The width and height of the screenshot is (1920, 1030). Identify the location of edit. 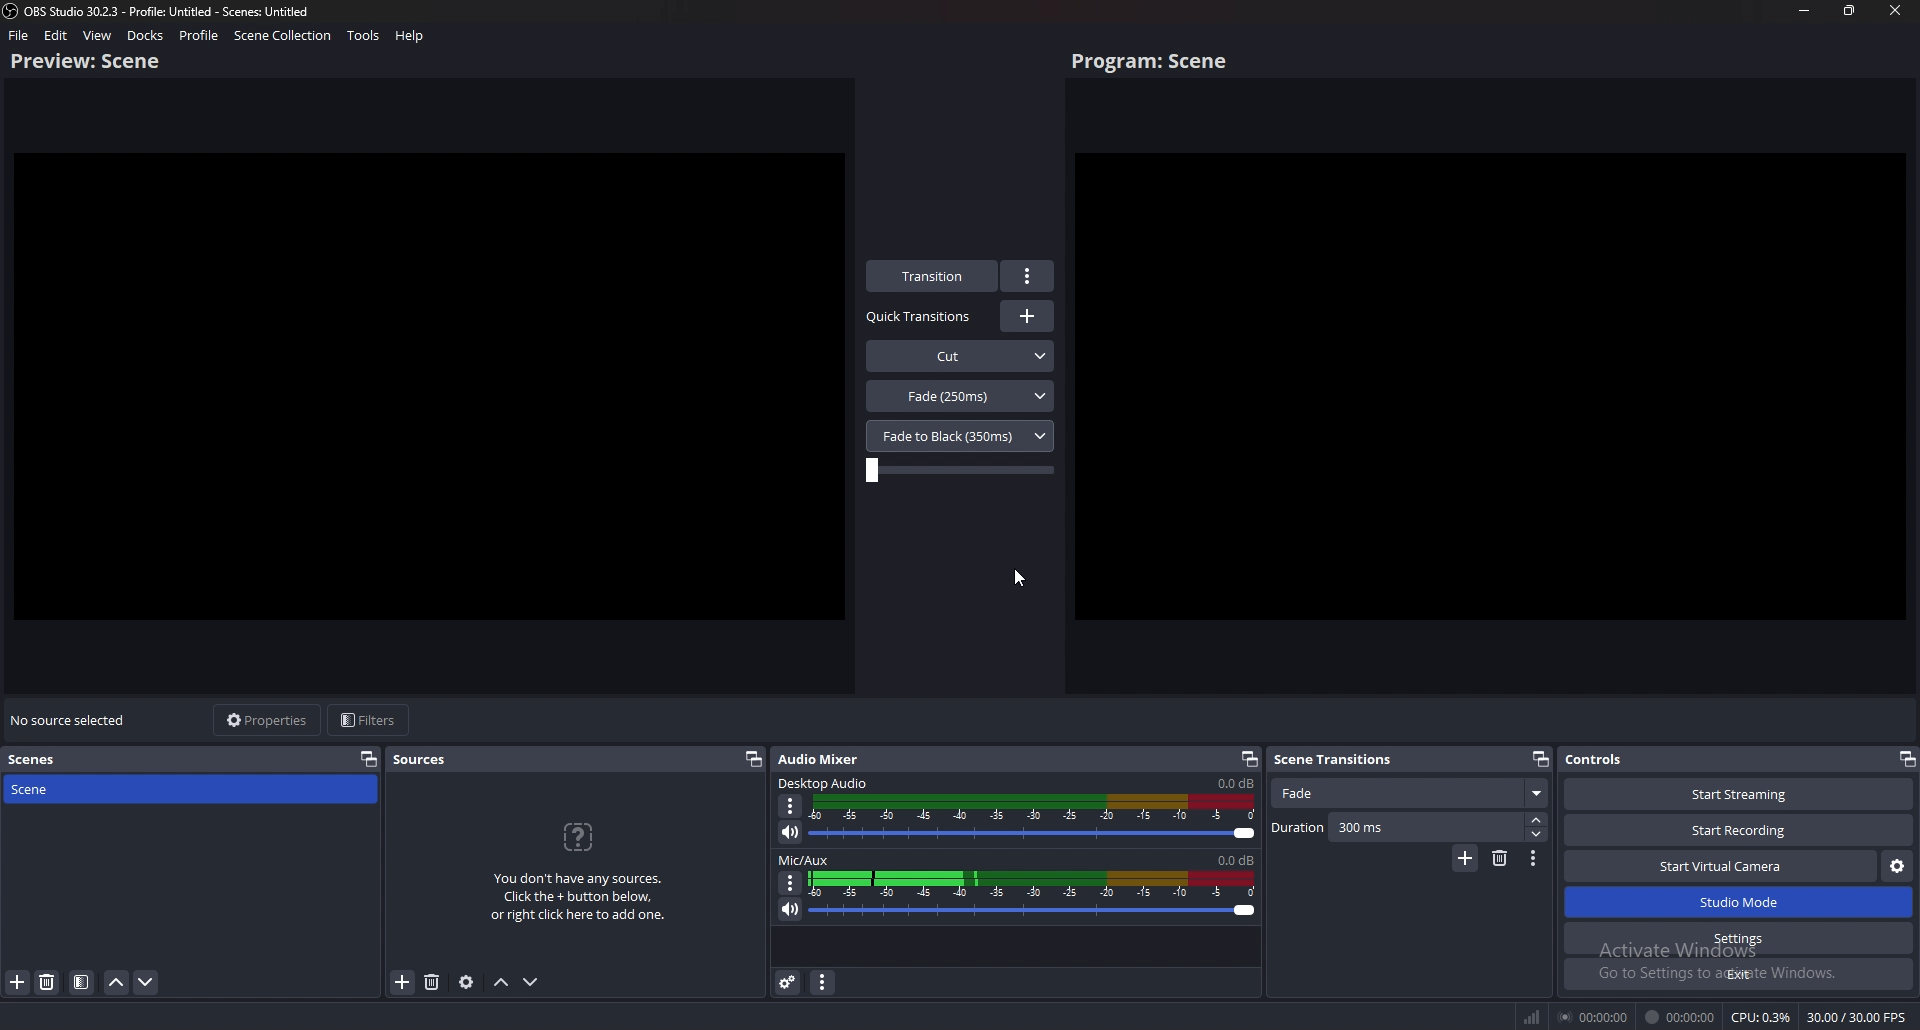
(57, 35).